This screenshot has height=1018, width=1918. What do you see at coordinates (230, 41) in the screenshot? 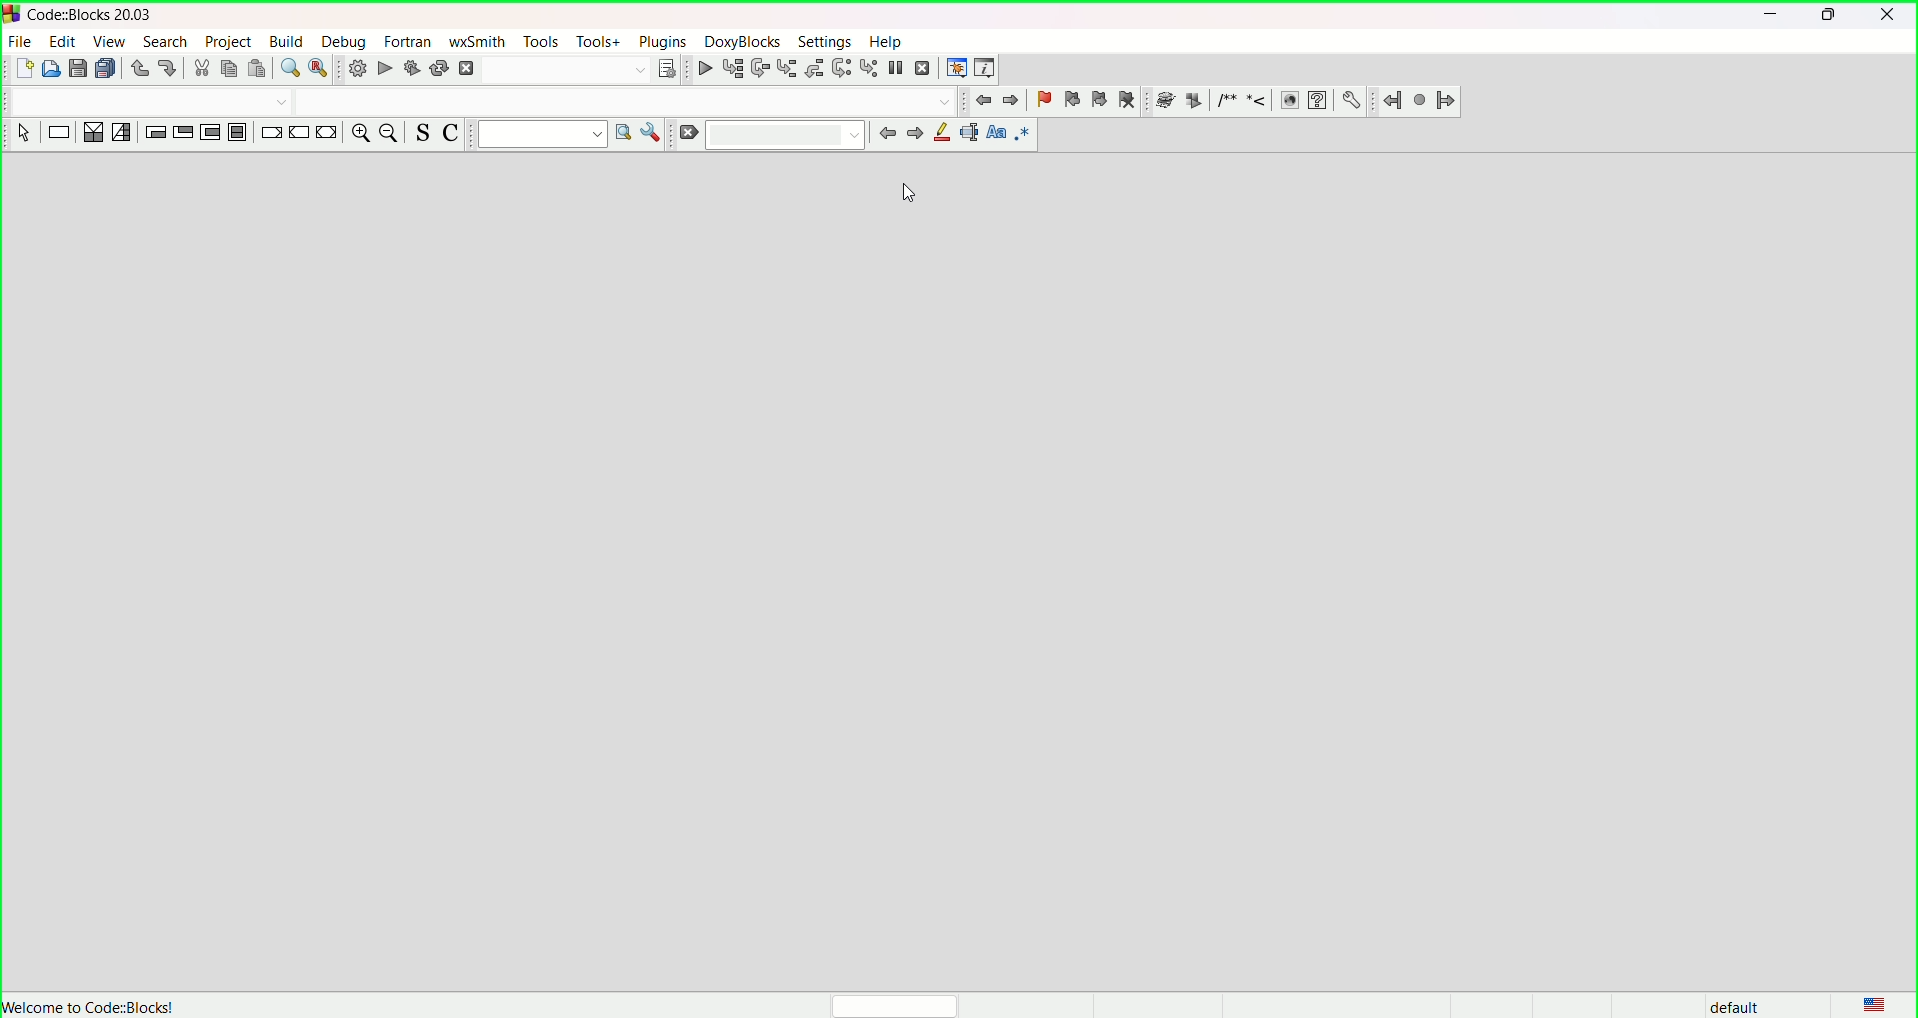
I see `project` at bounding box center [230, 41].